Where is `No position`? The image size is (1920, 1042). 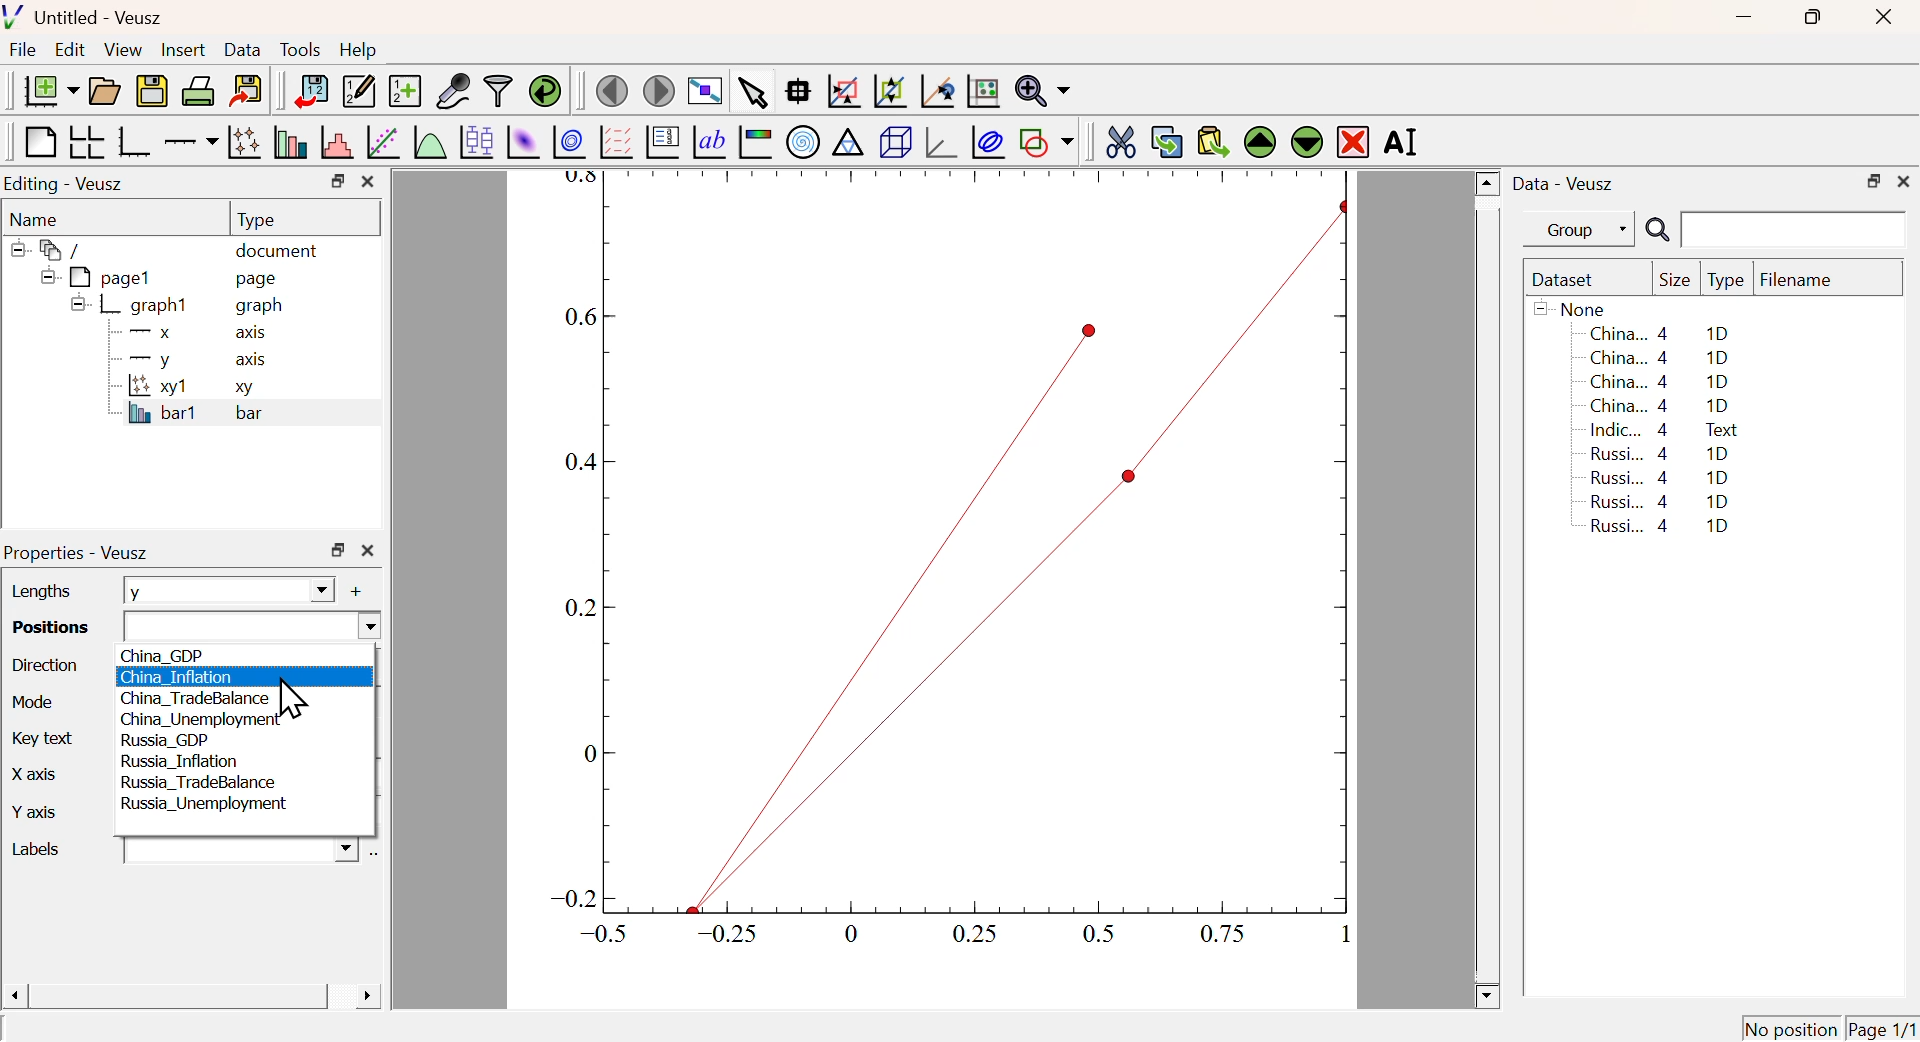 No position is located at coordinates (1791, 1028).